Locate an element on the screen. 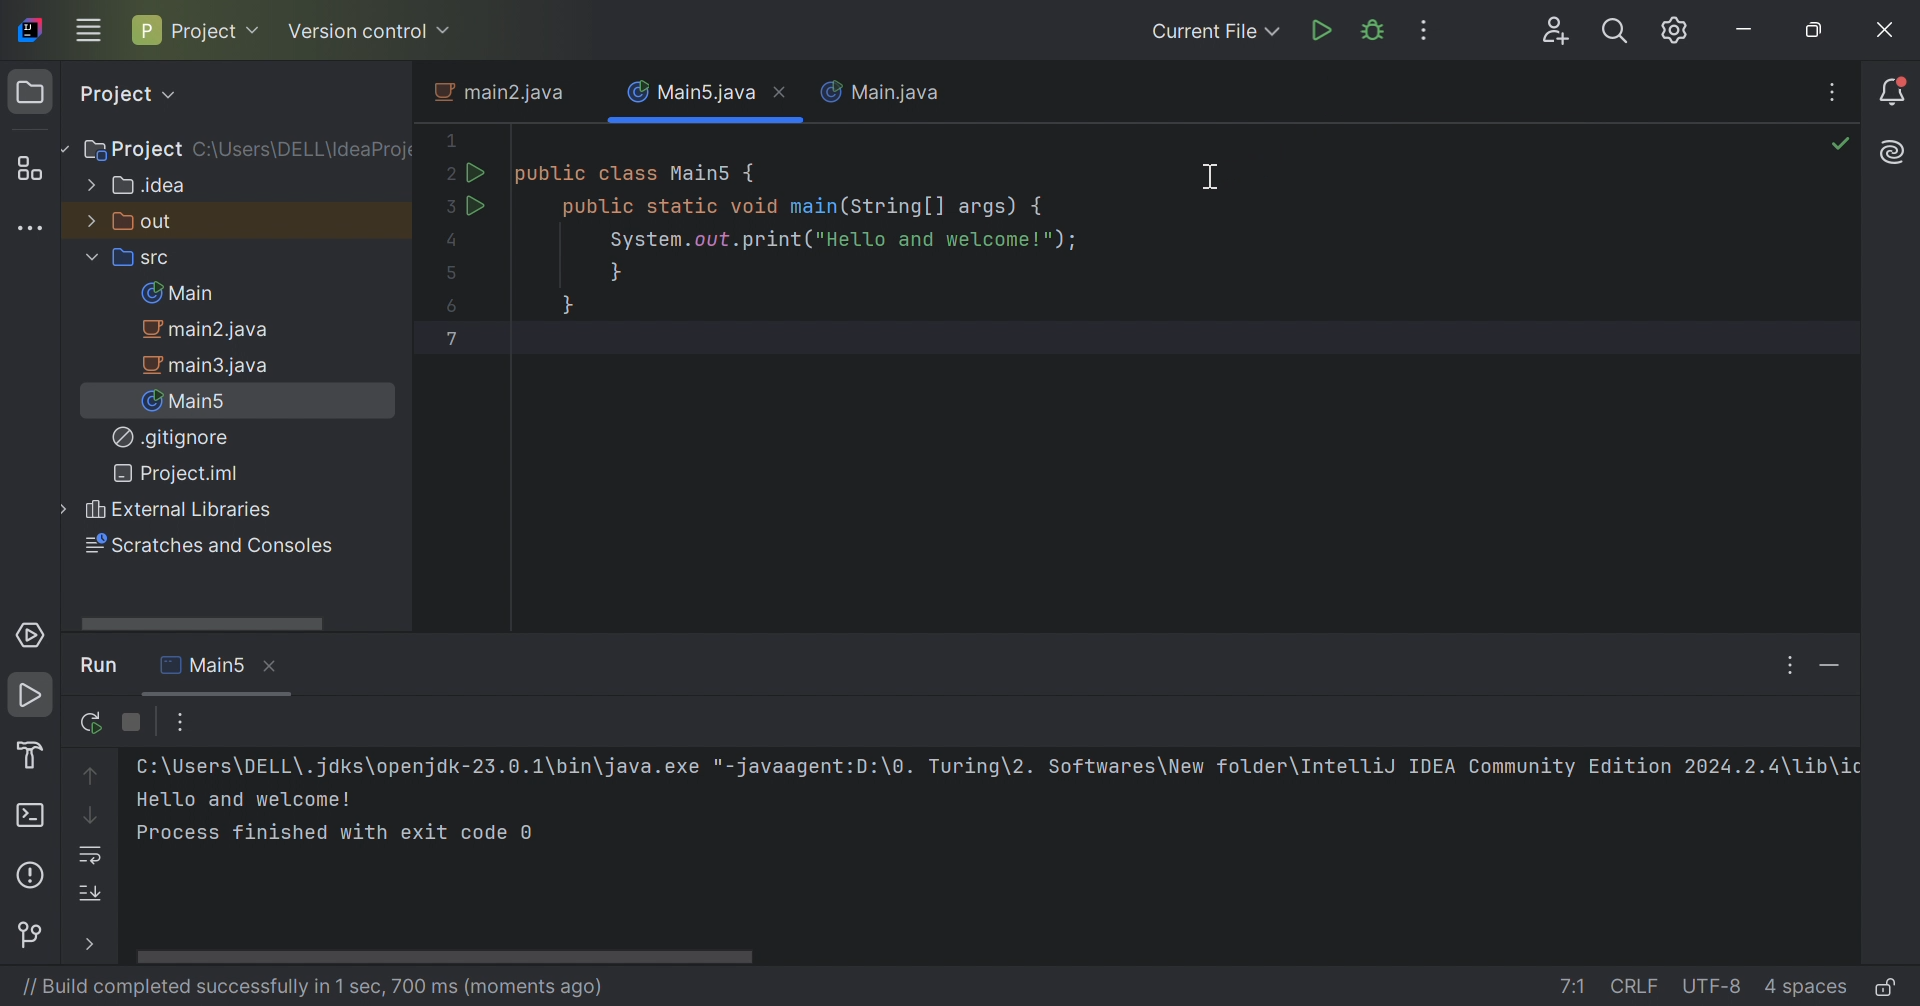 The image size is (1920, 1006). Rerun 'Main5' is located at coordinates (93, 722).